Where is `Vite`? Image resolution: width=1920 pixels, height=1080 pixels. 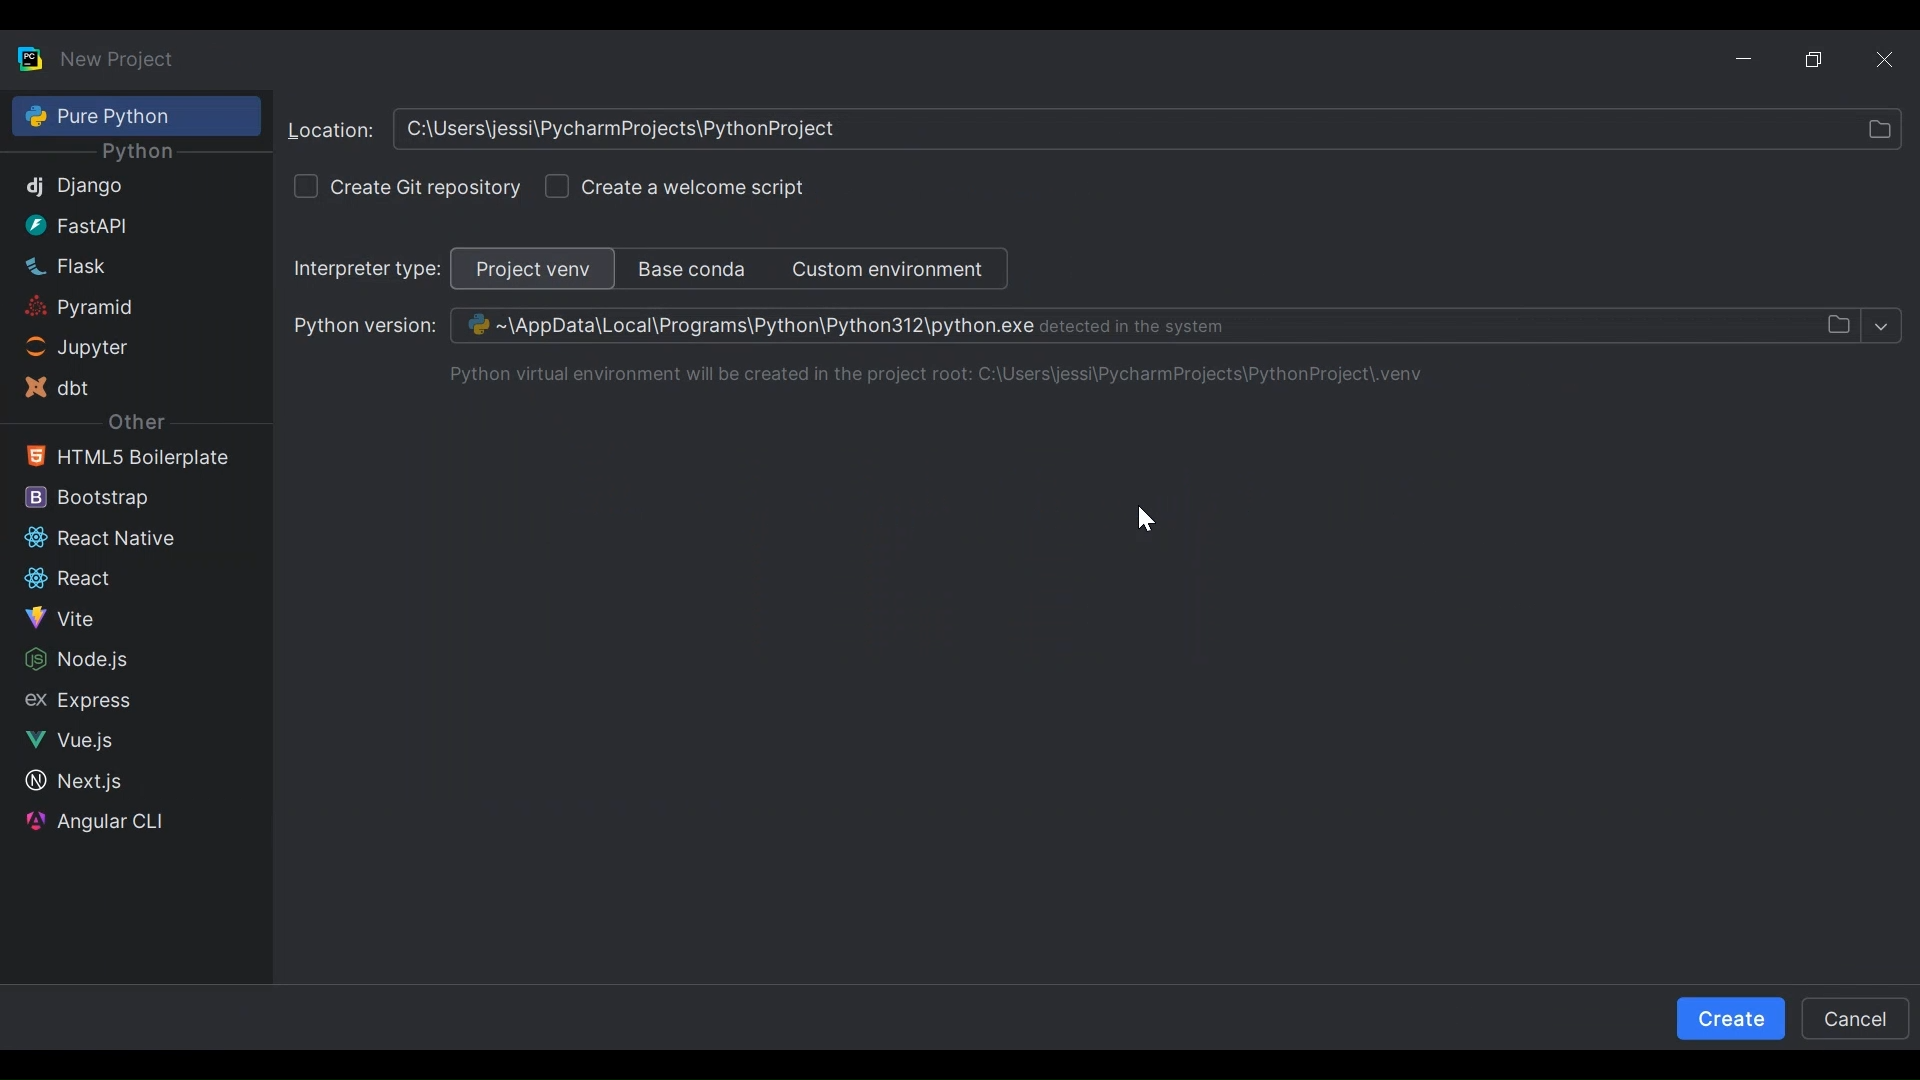
Vite is located at coordinates (127, 621).